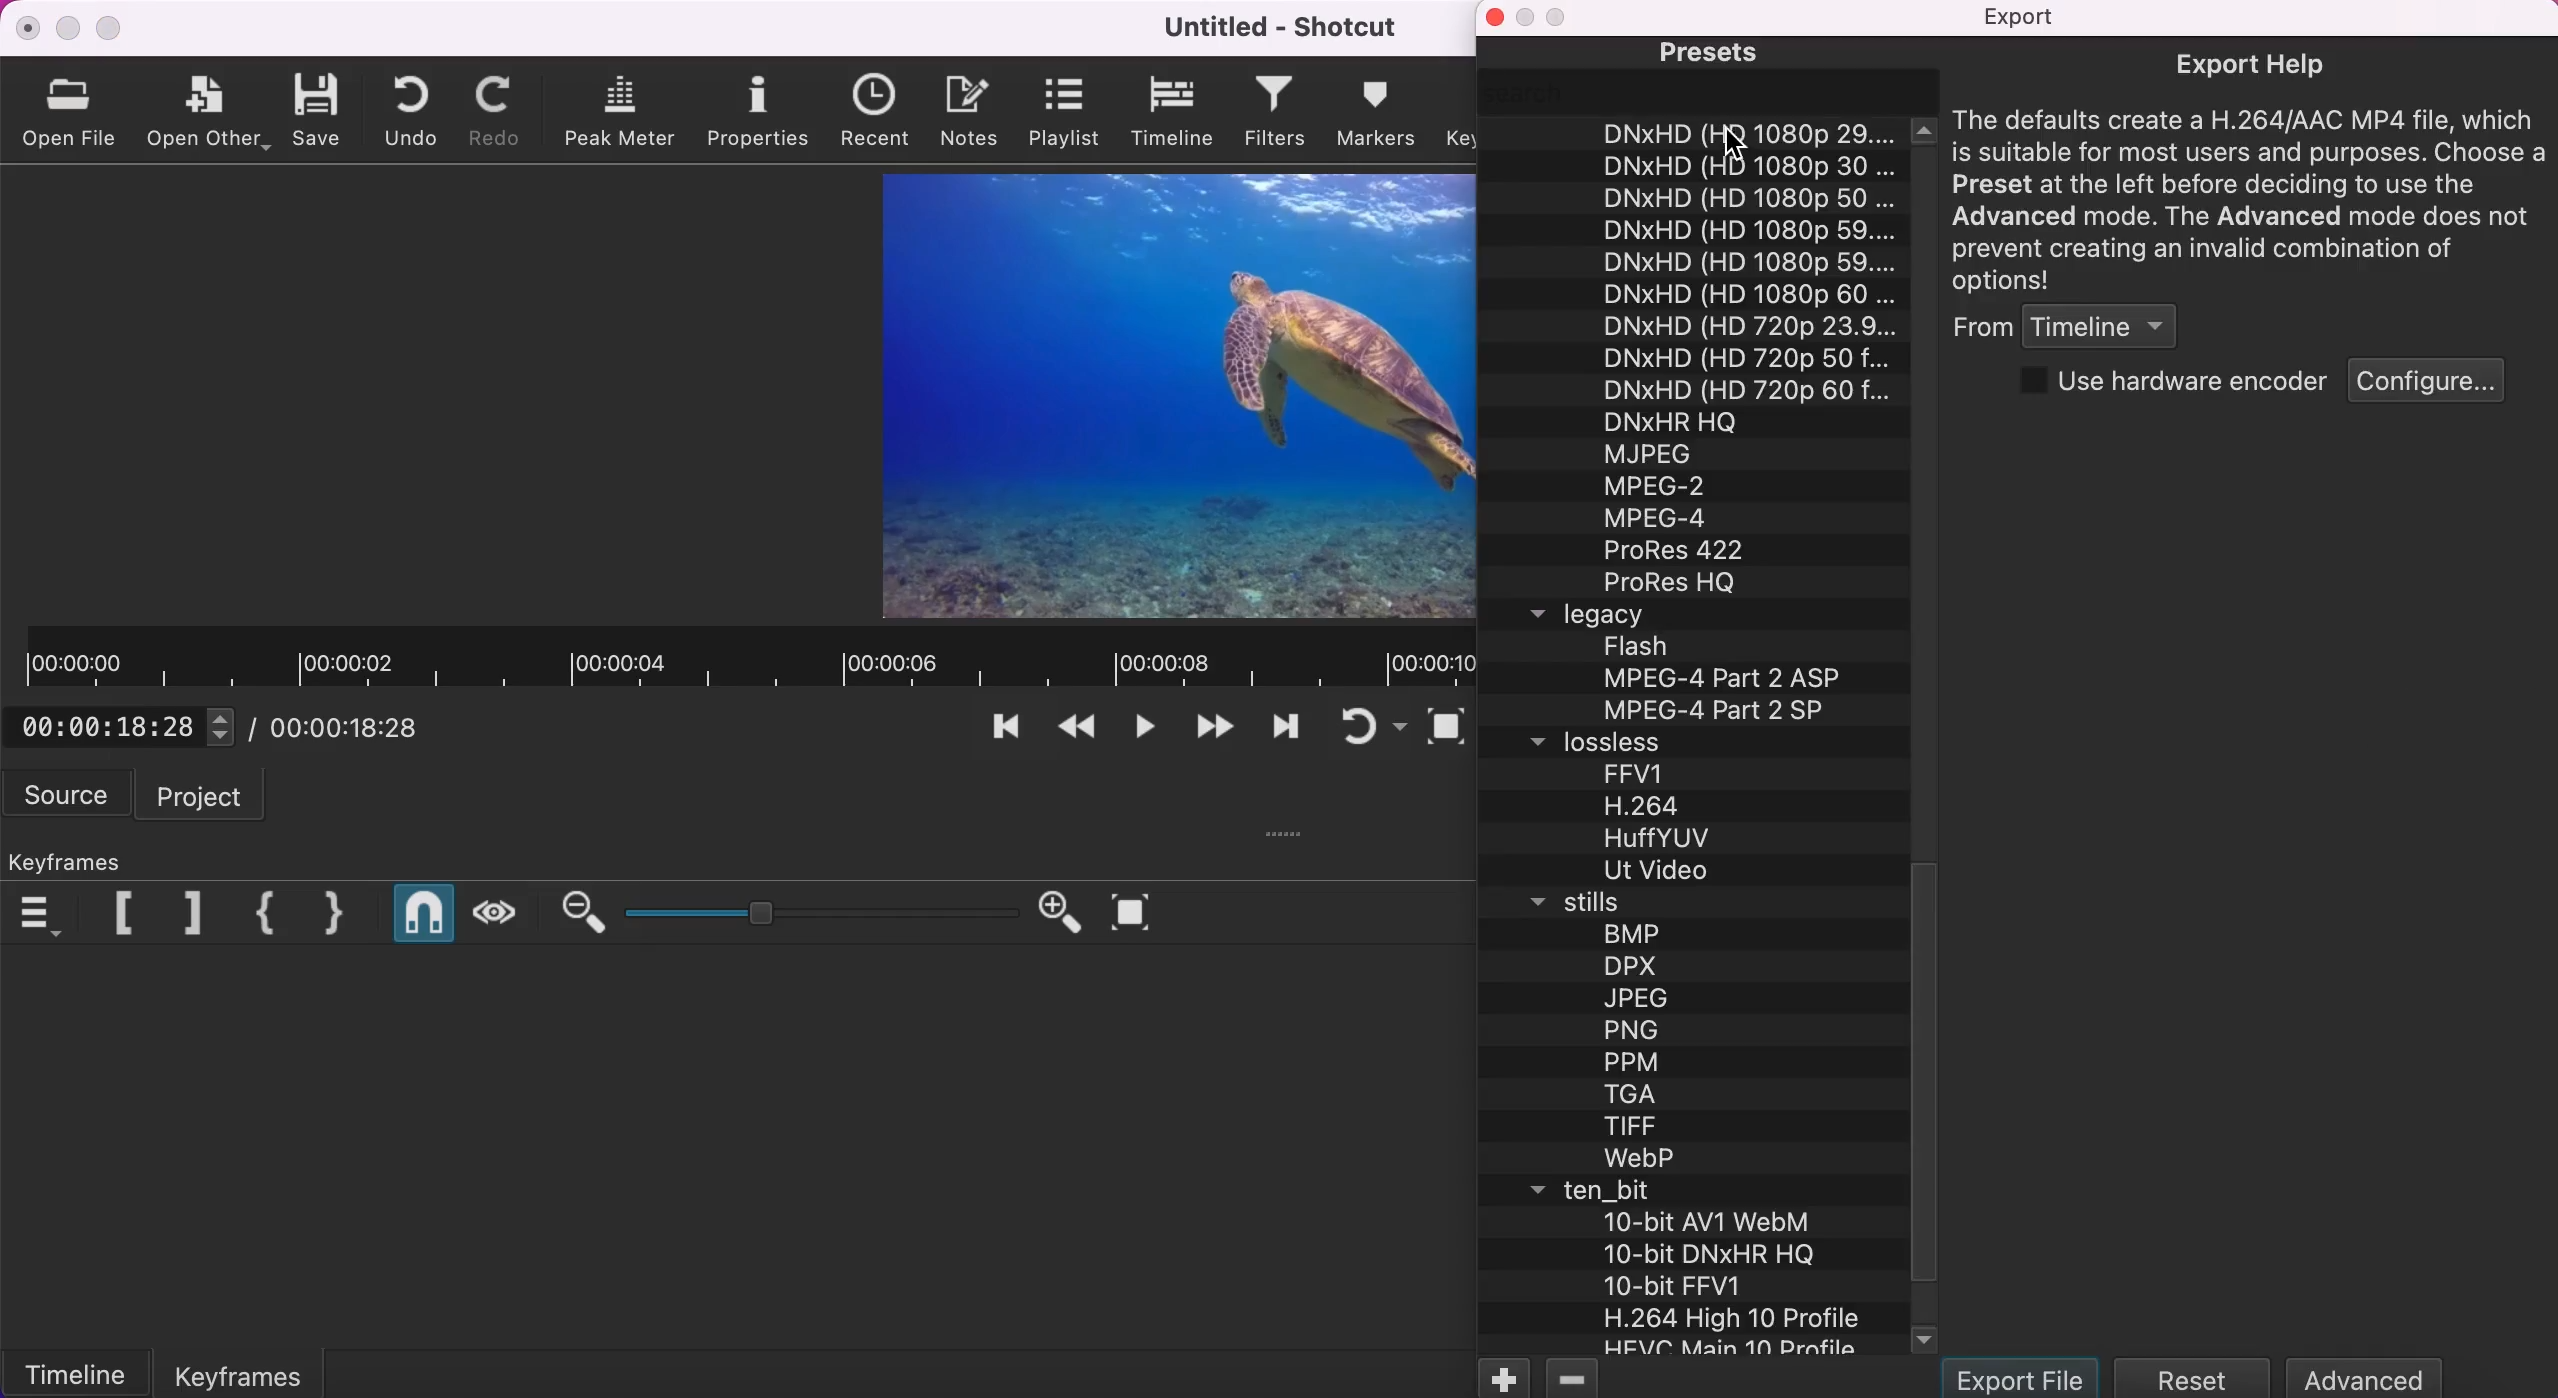 The height and width of the screenshot is (1398, 2558). Describe the element at coordinates (1448, 728) in the screenshot. I see `toggle zoom` at that location.